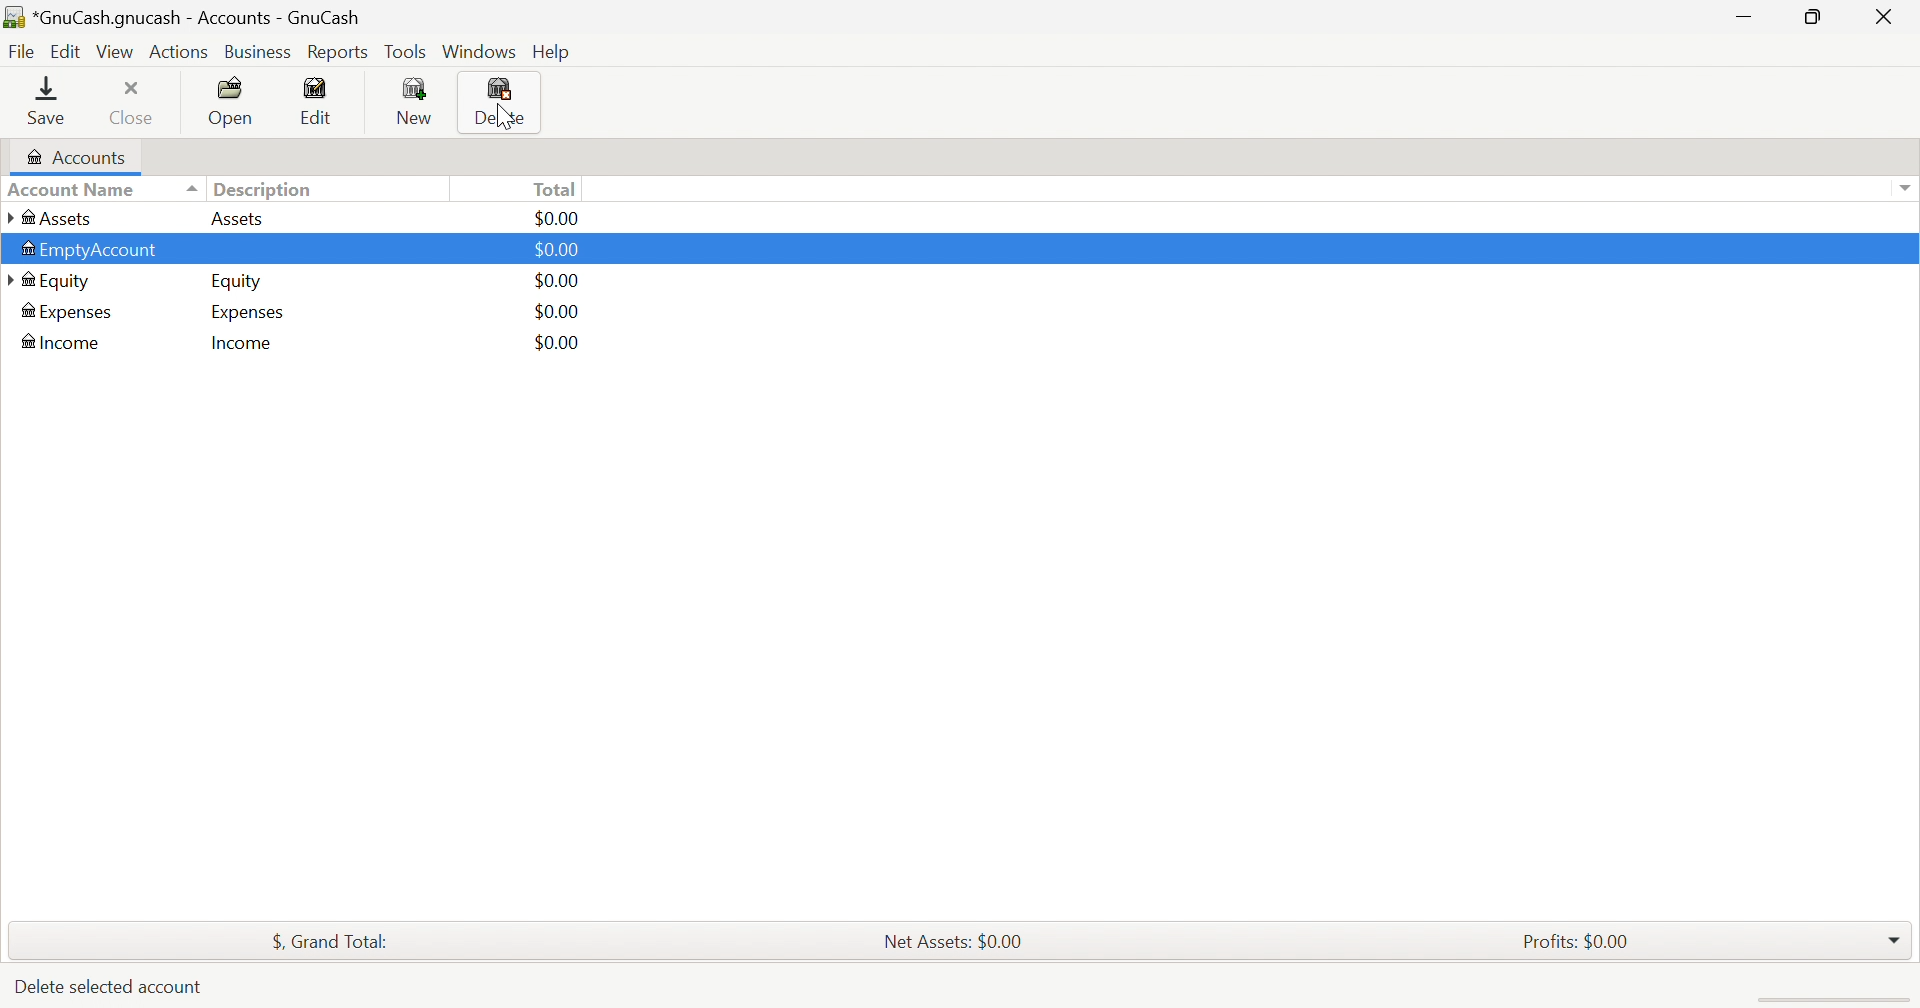 The image size is (1920, 1008). What do you see at coordinates (189, 18) in the screenshot?
I see `*GnuCash.gnucash - Accounts - GnuCash` at bounding box center [189, 18].